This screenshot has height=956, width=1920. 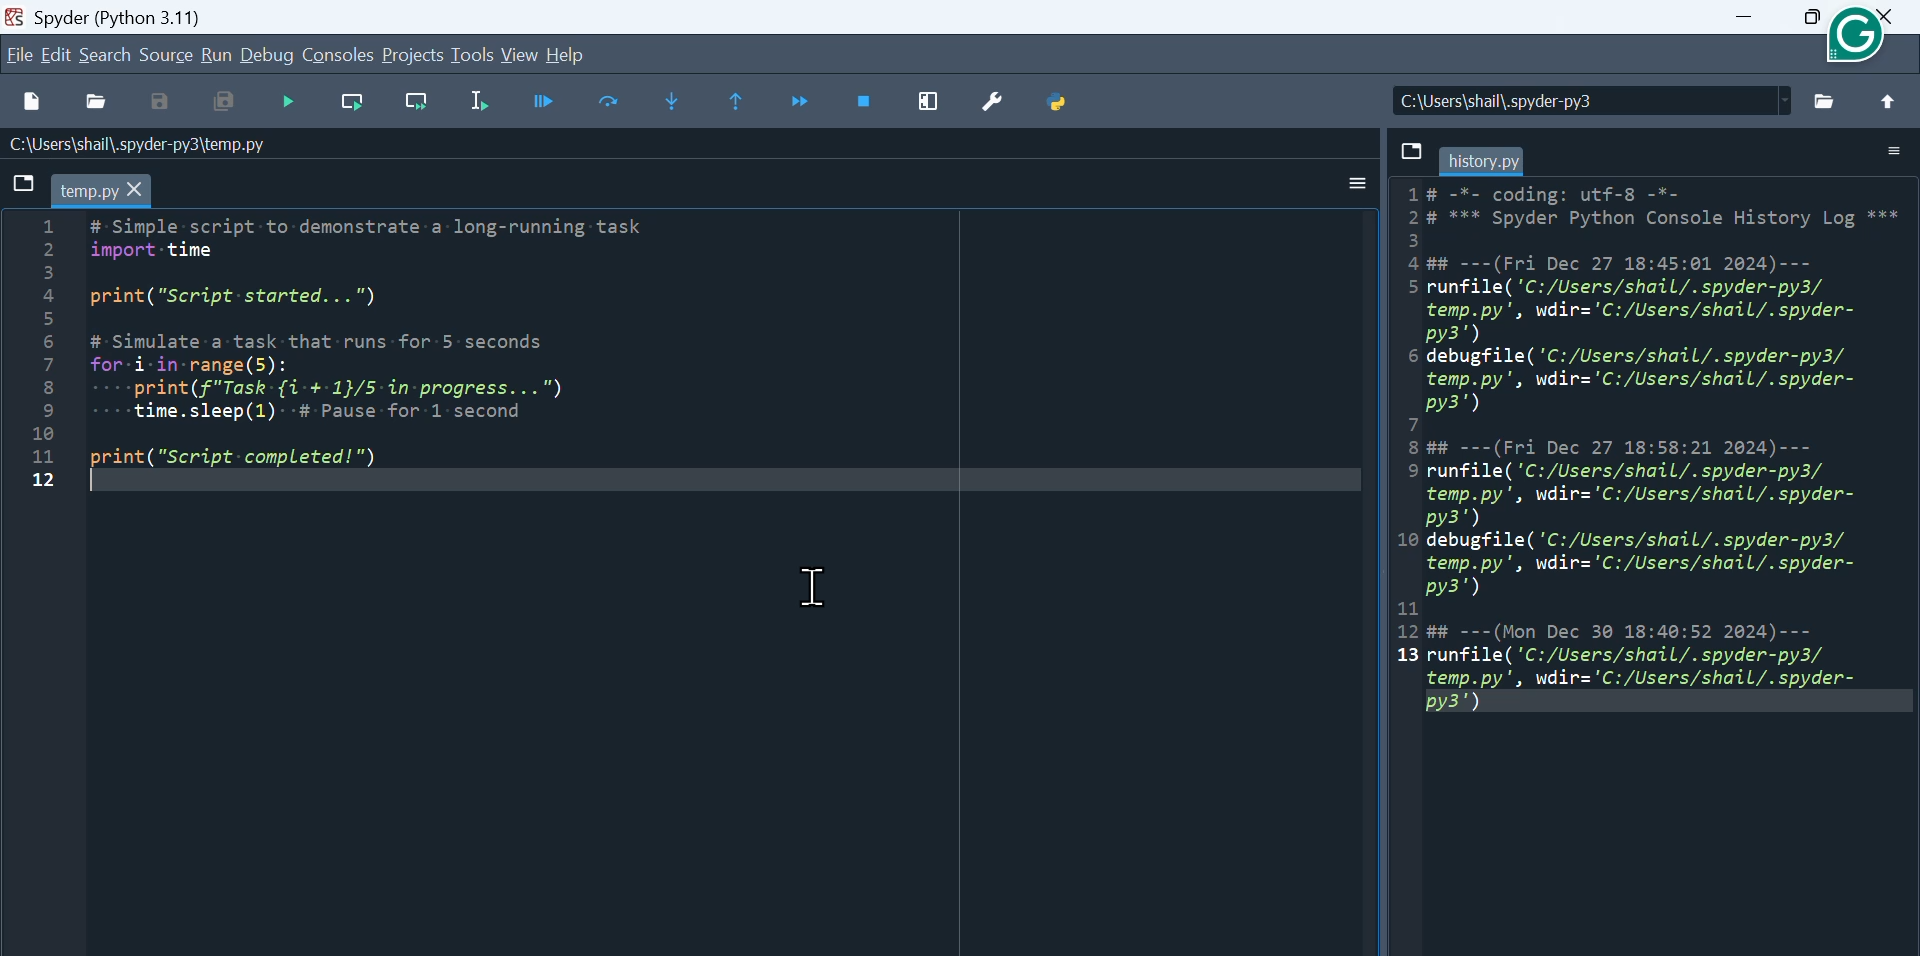 What do you see at coordinates (998, 102) in the screenshot?
I see `Preferences` at bounding box center [998, 102].